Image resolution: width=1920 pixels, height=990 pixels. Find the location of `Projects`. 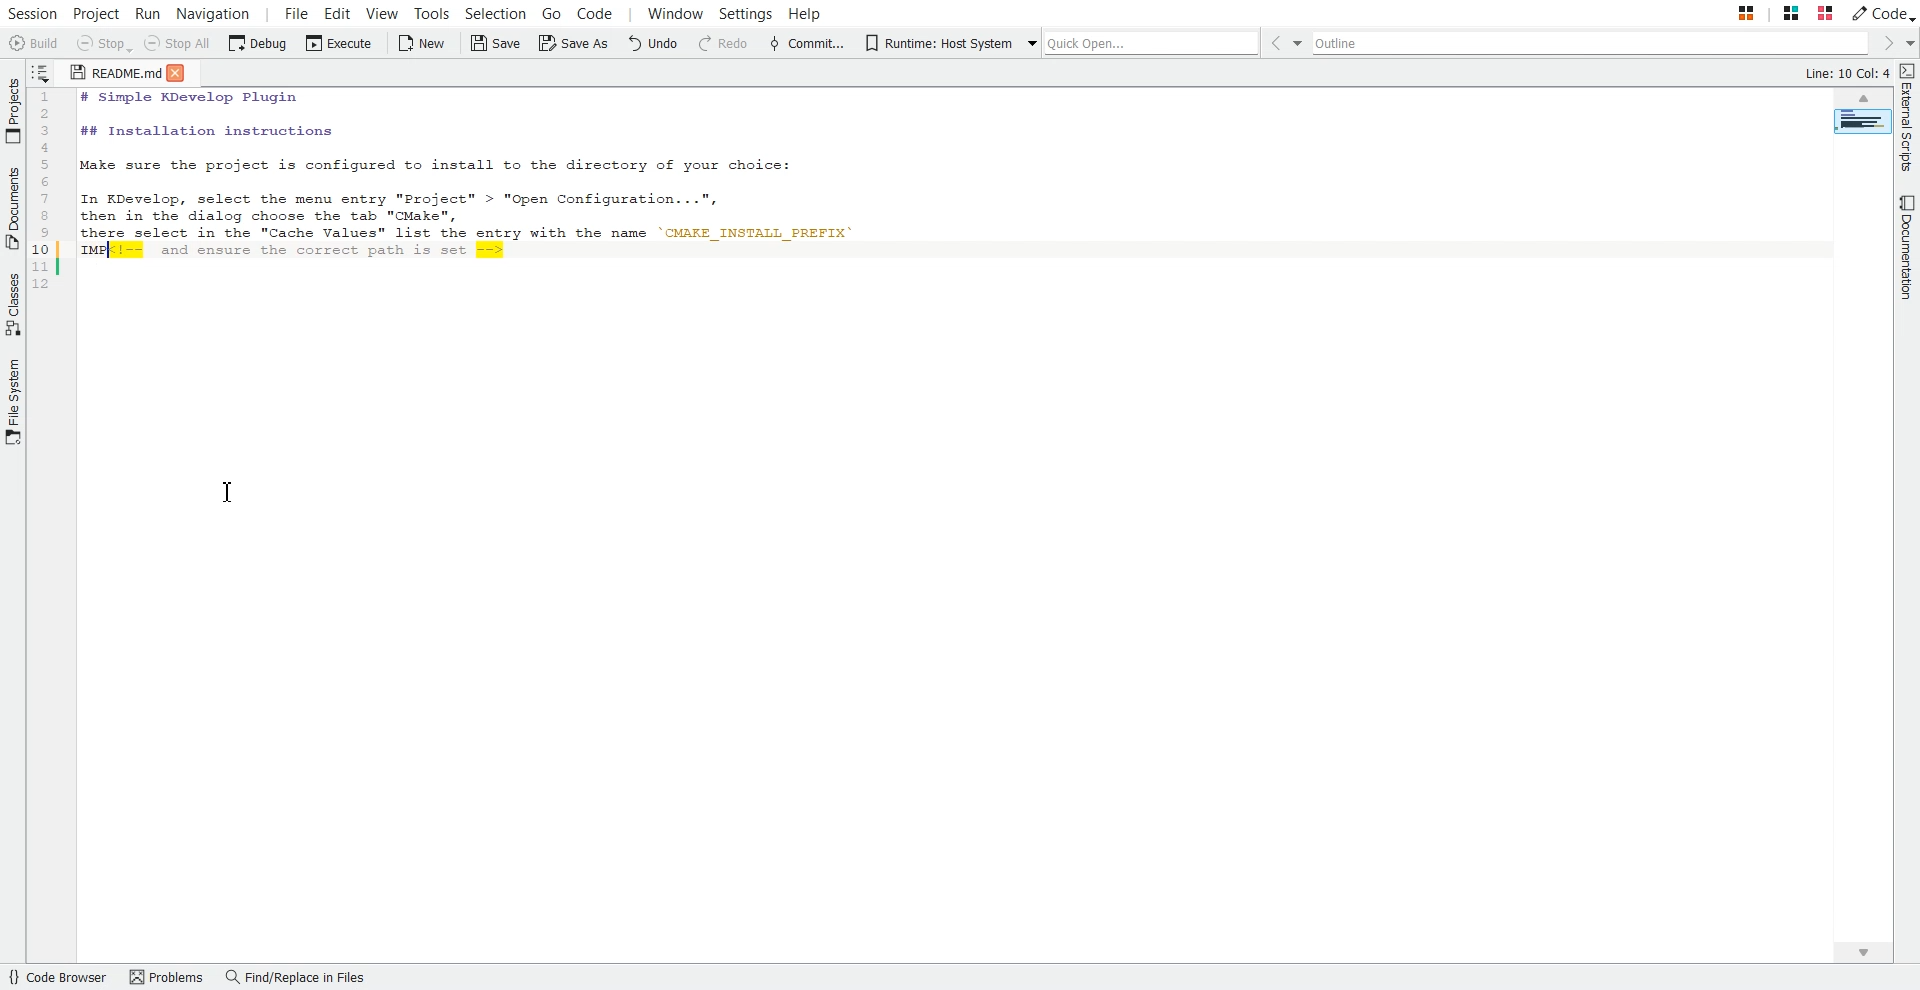

Projects is located at coordinates (13, 111).